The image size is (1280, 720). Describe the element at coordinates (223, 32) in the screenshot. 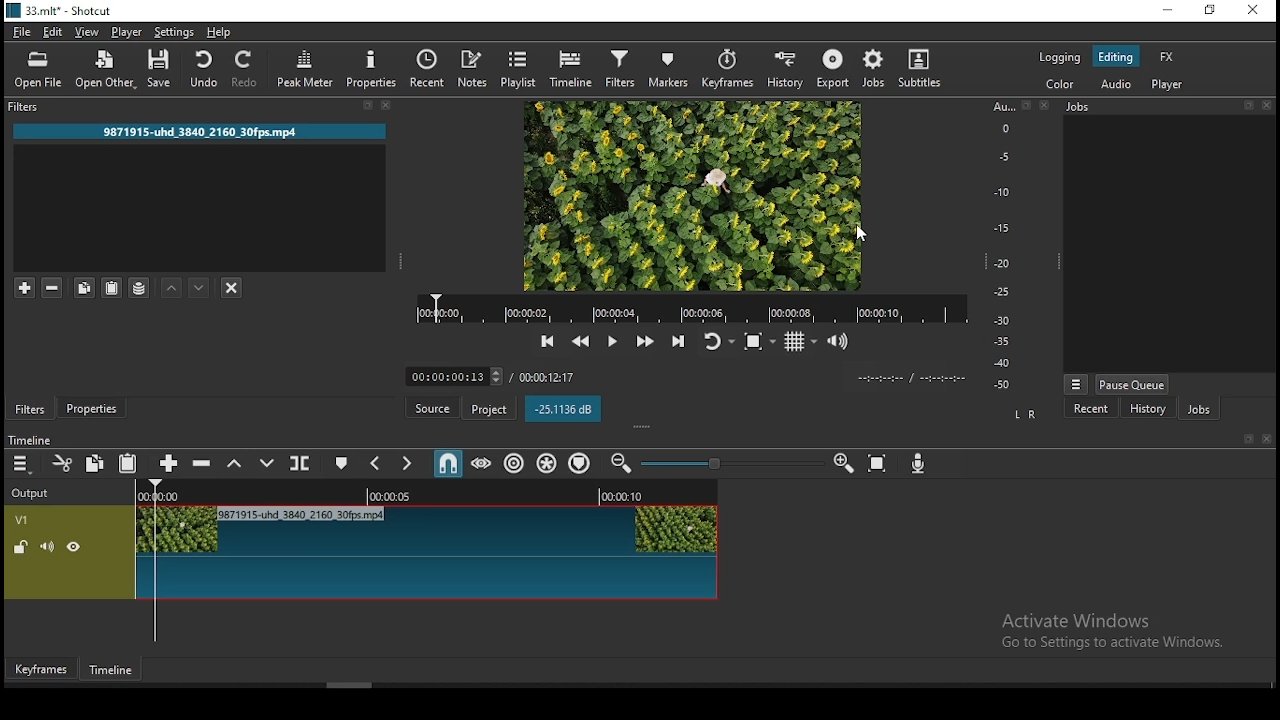

I see `help` at that location.